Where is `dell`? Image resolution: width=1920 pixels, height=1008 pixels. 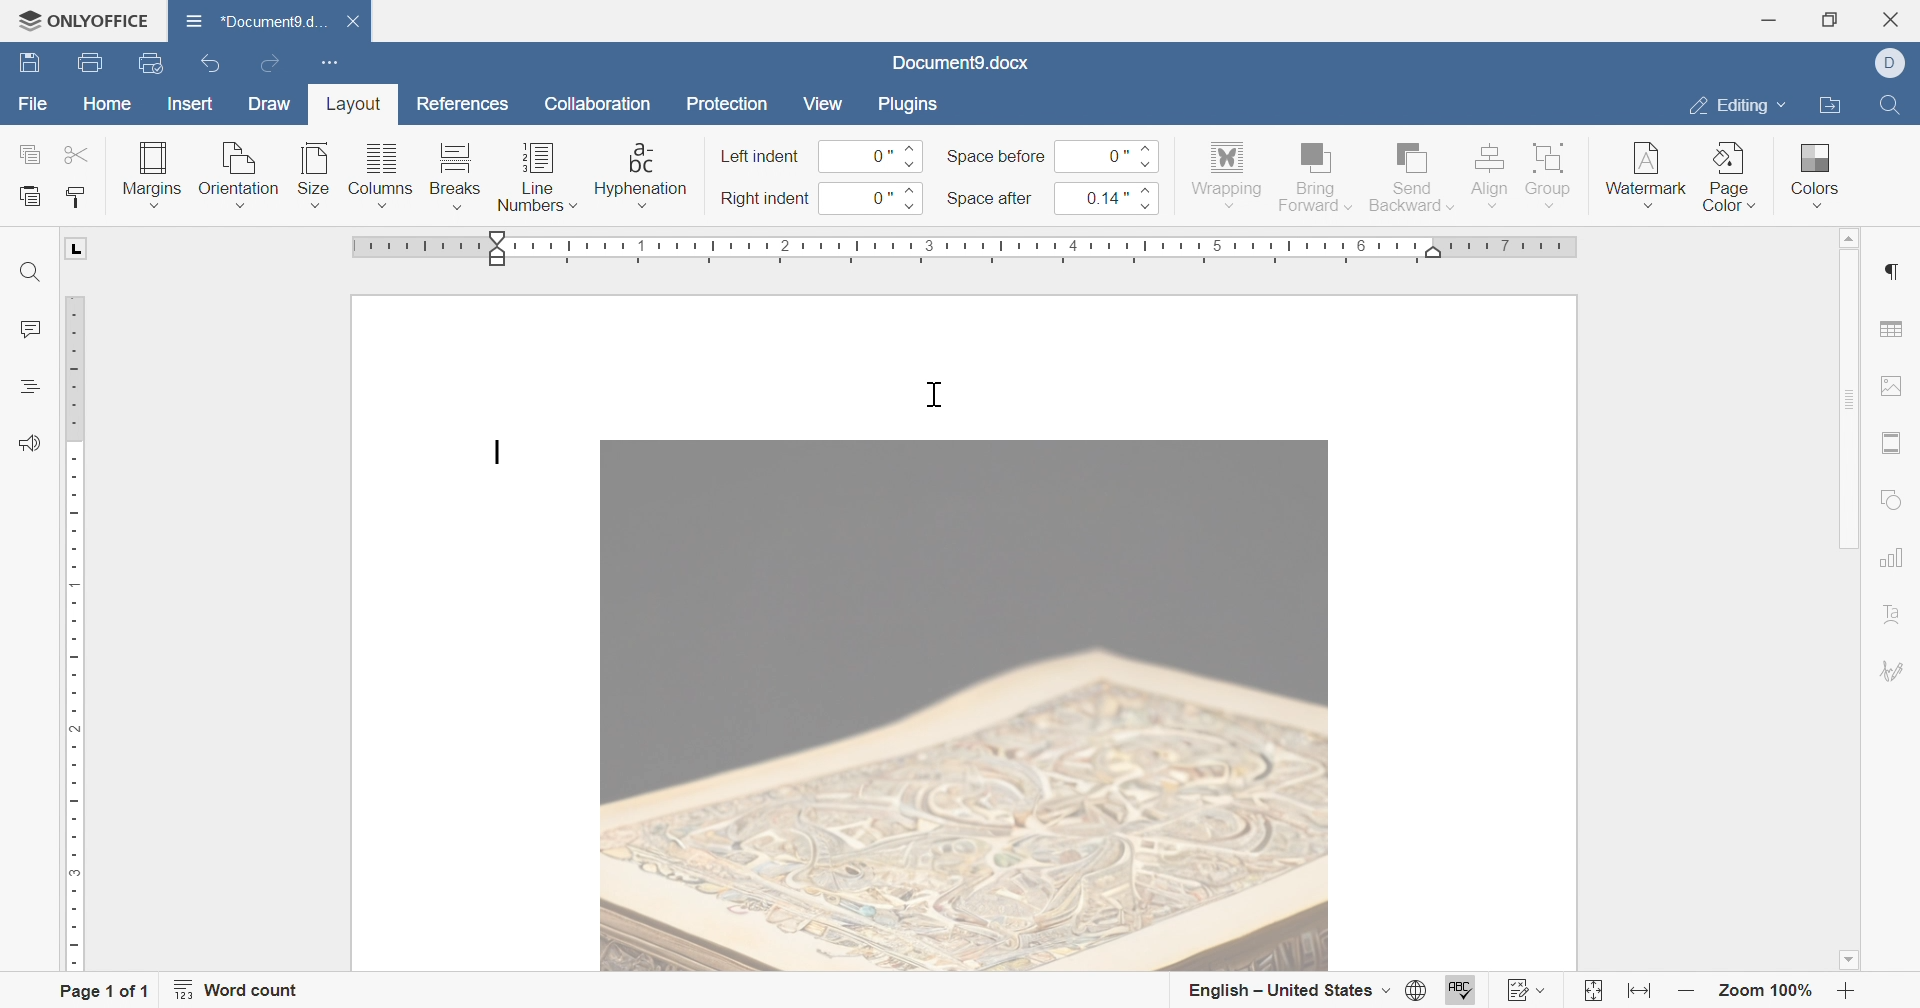
dell is located at coordinates (1897, 64).